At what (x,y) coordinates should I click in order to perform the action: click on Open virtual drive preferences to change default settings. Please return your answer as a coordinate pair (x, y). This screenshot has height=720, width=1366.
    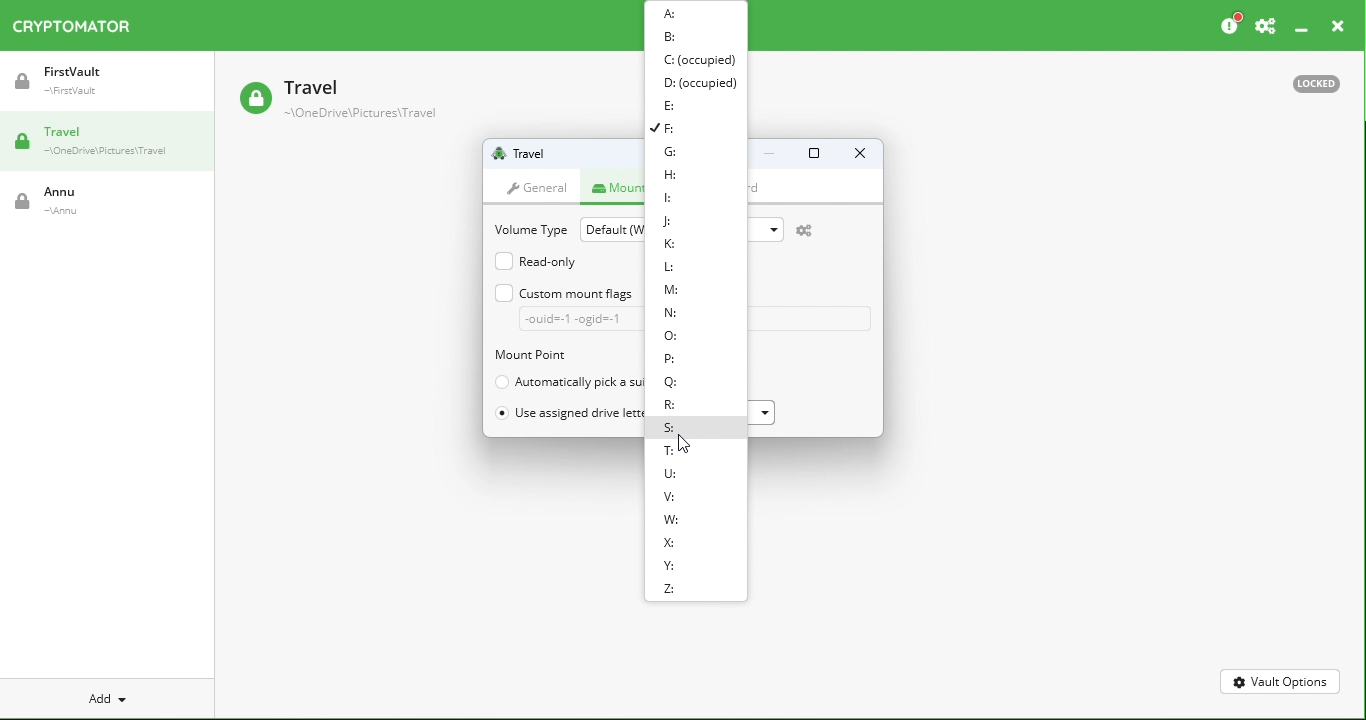
    Looking at the image, I should click on (813, 231).